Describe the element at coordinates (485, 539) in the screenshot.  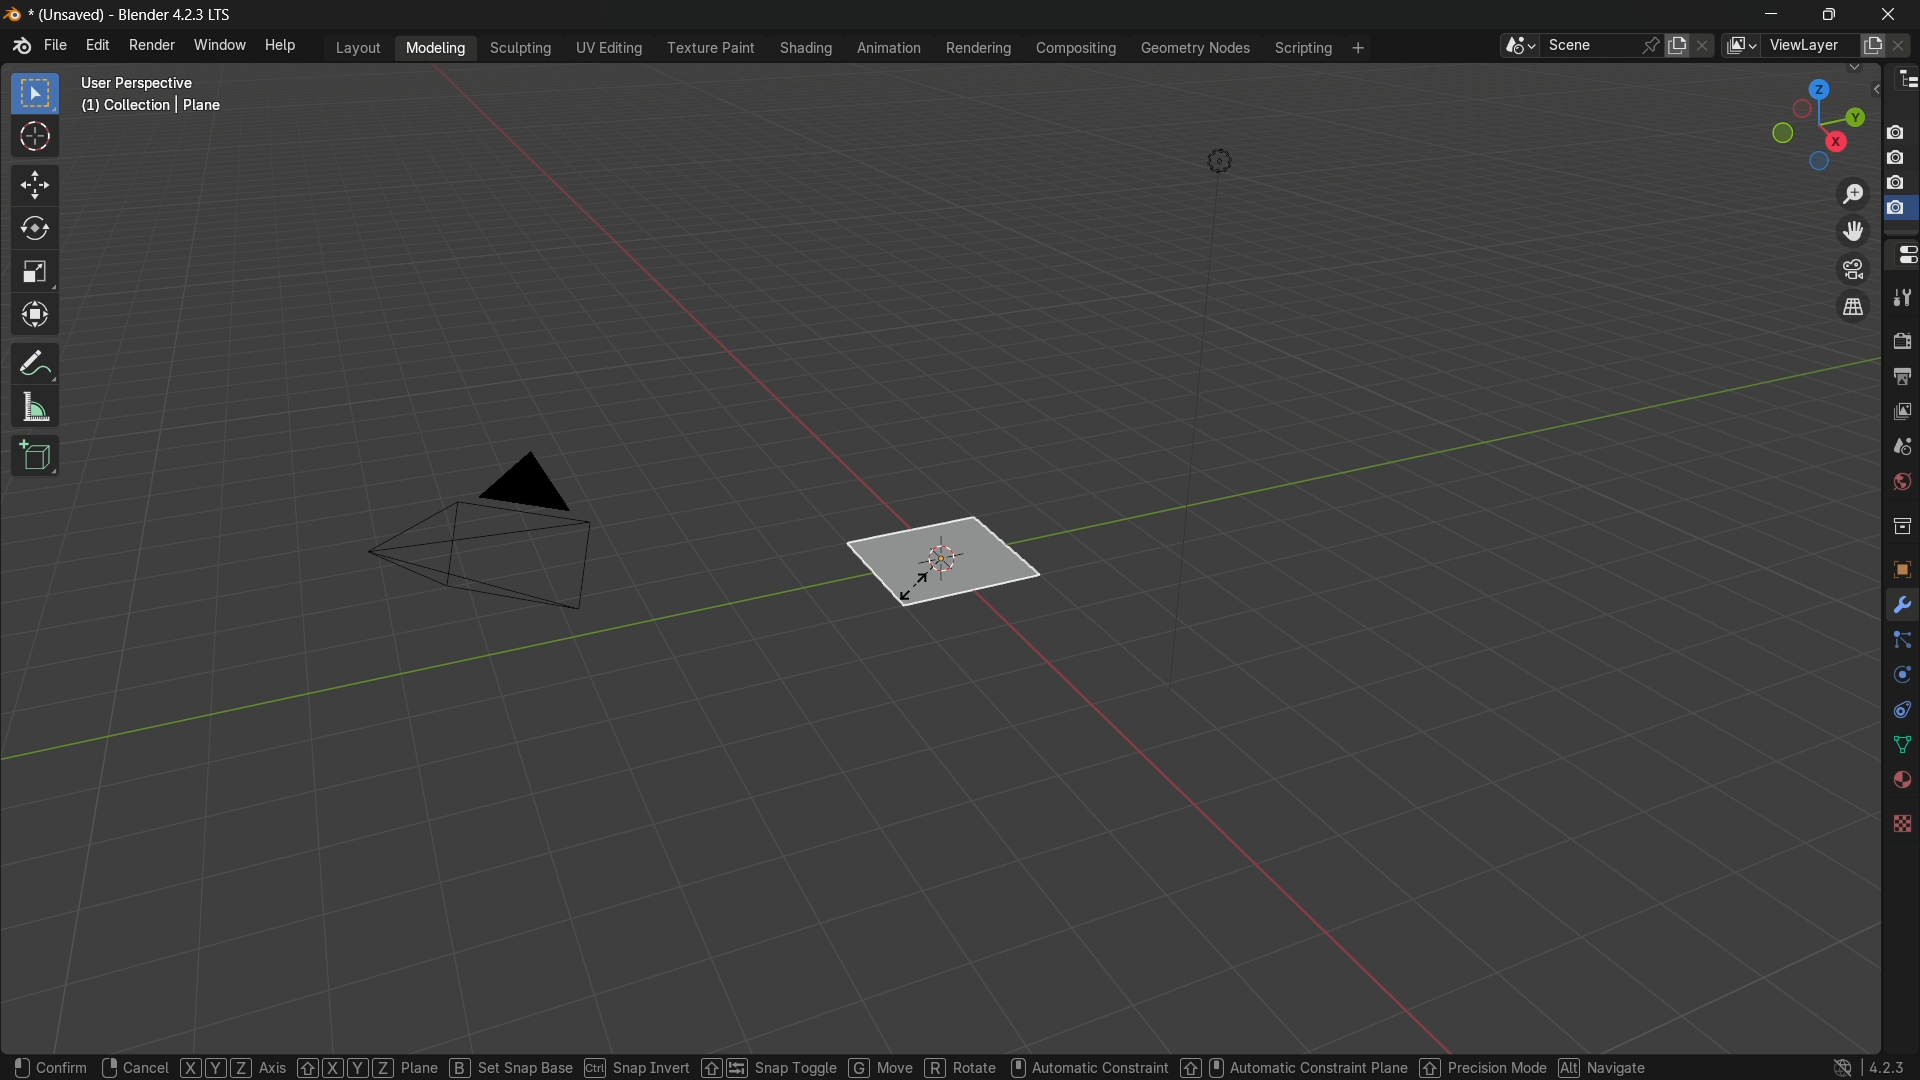
I see `camera` at that location.